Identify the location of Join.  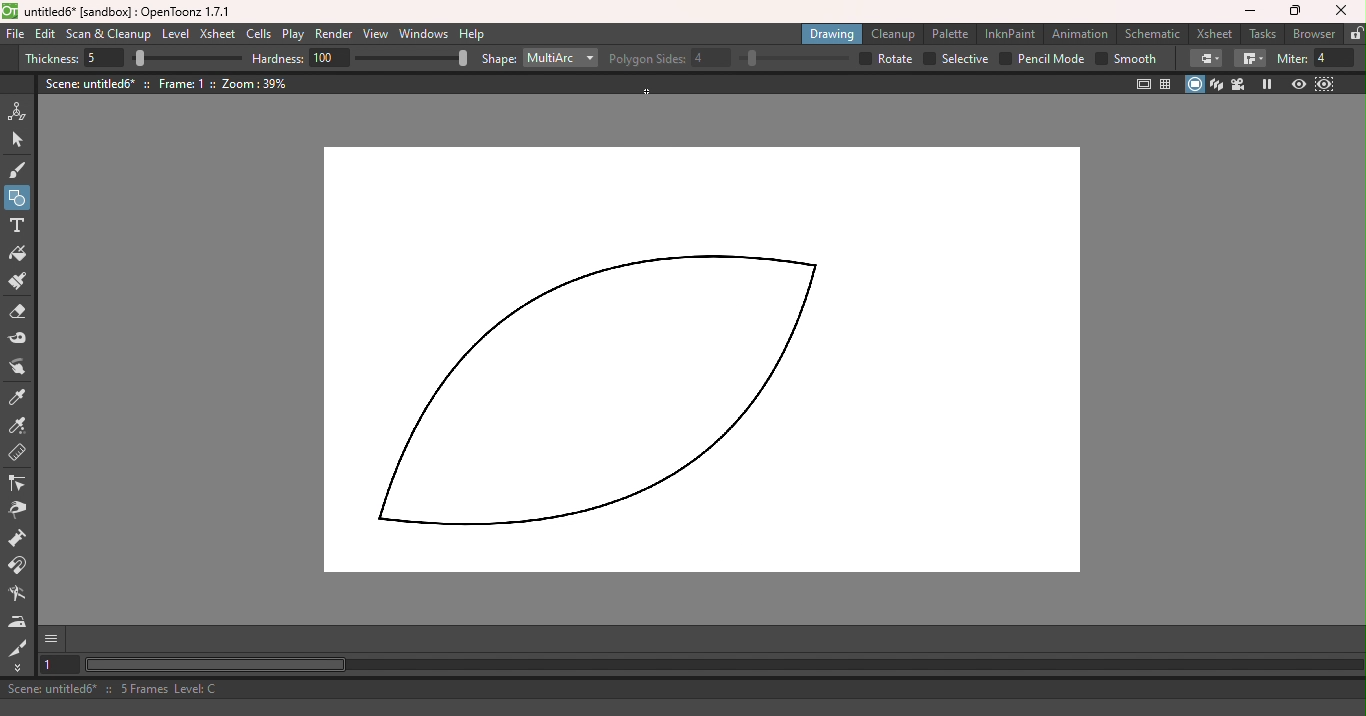
(1249, 59).